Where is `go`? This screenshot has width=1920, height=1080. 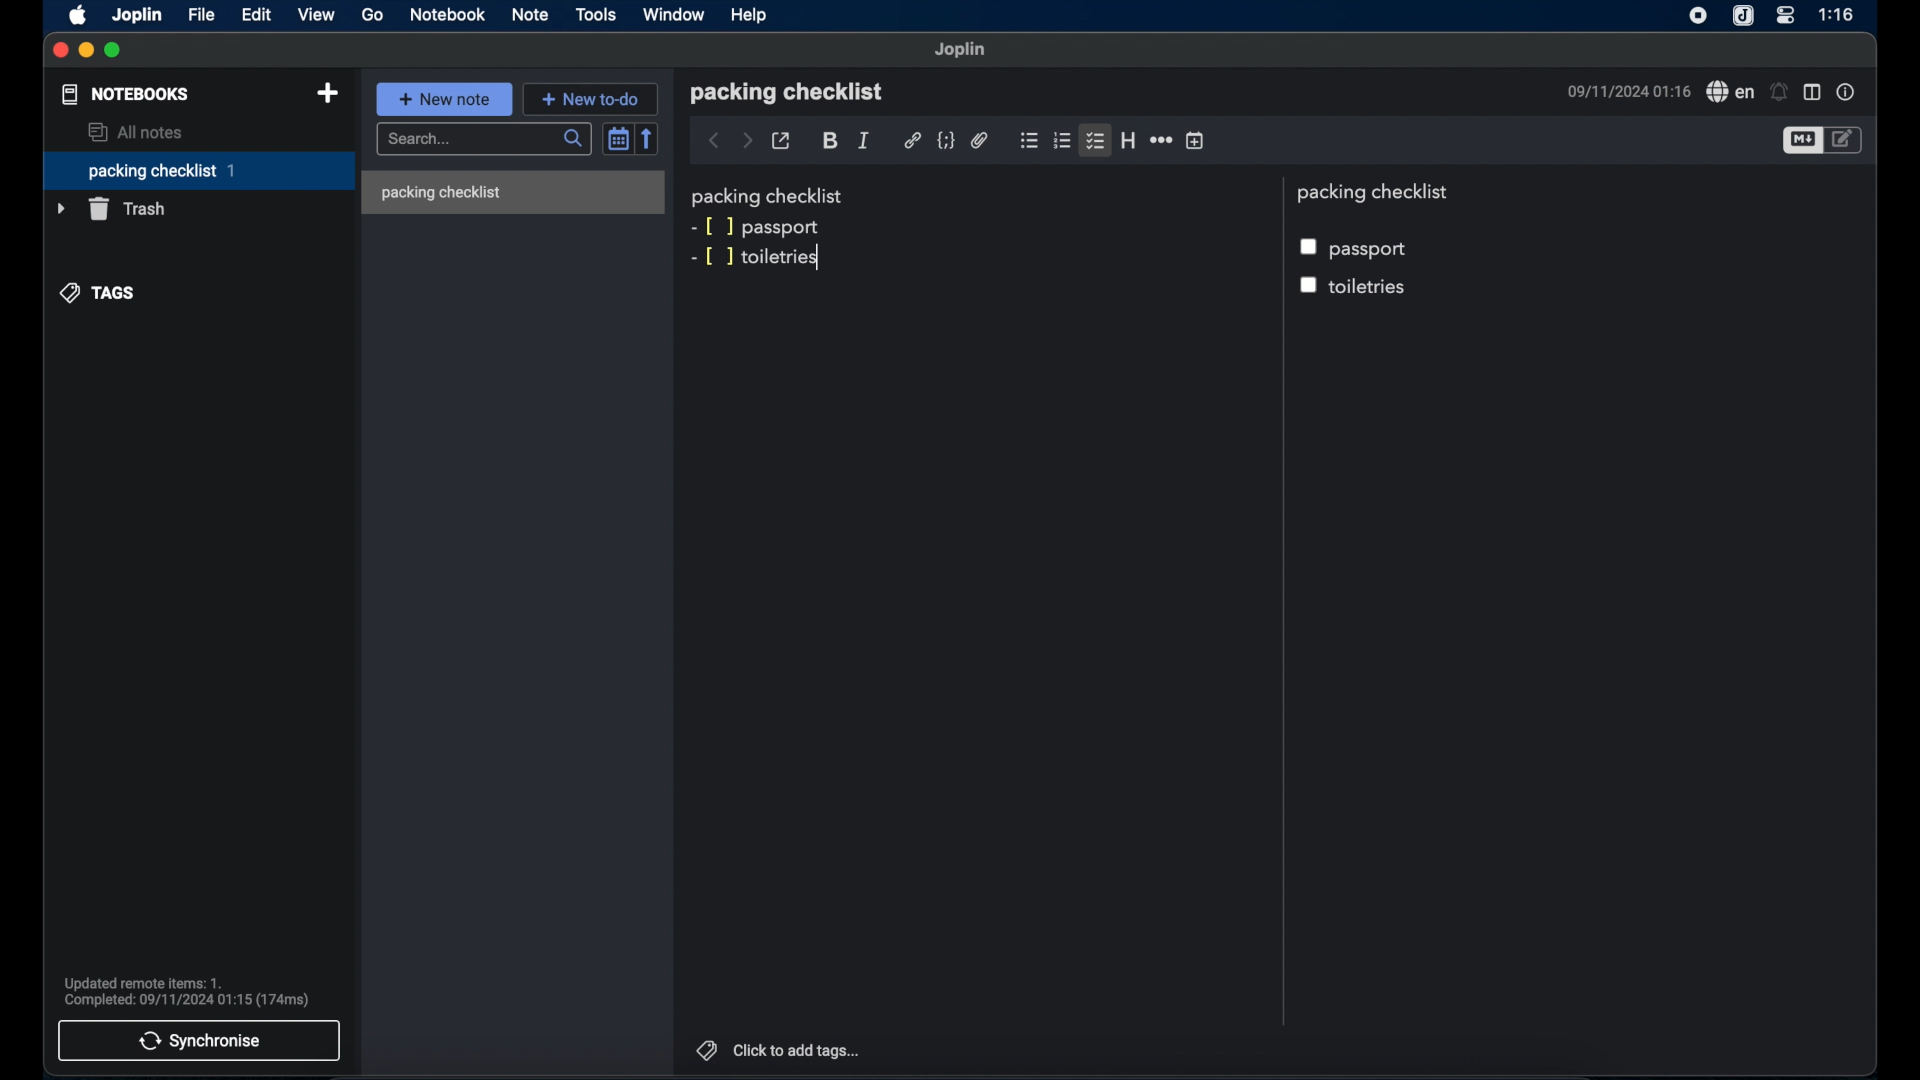
go is located at coordinates (372, 15).